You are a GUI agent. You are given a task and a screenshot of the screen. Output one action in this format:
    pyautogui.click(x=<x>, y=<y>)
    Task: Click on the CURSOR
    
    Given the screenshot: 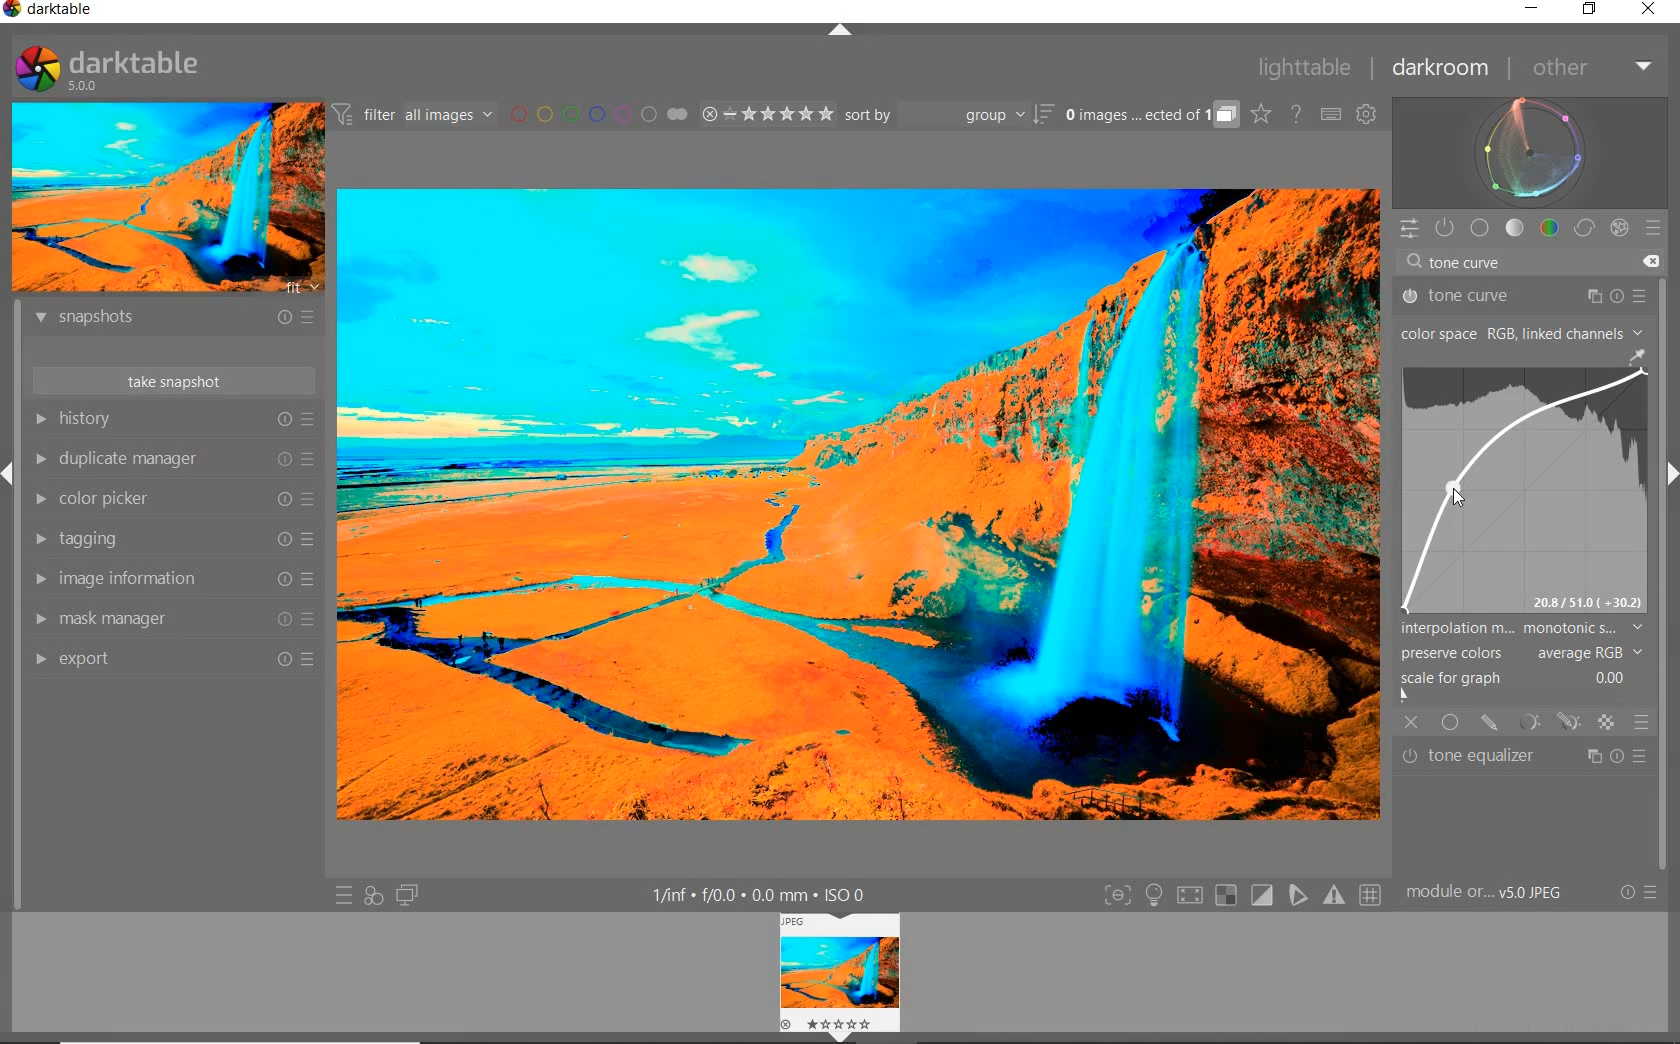 What is the action you would take?
    pyautogui.click(x=1454, y=491)
    